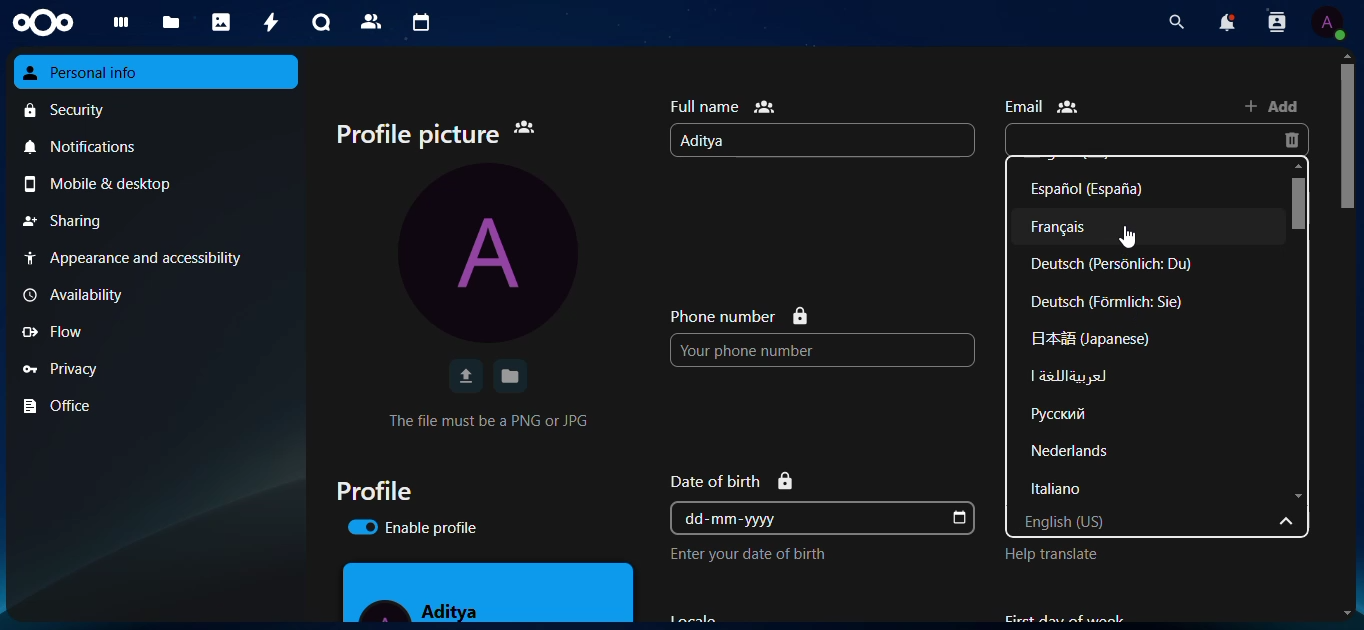  I want to click on contacts, so click(368, 21).